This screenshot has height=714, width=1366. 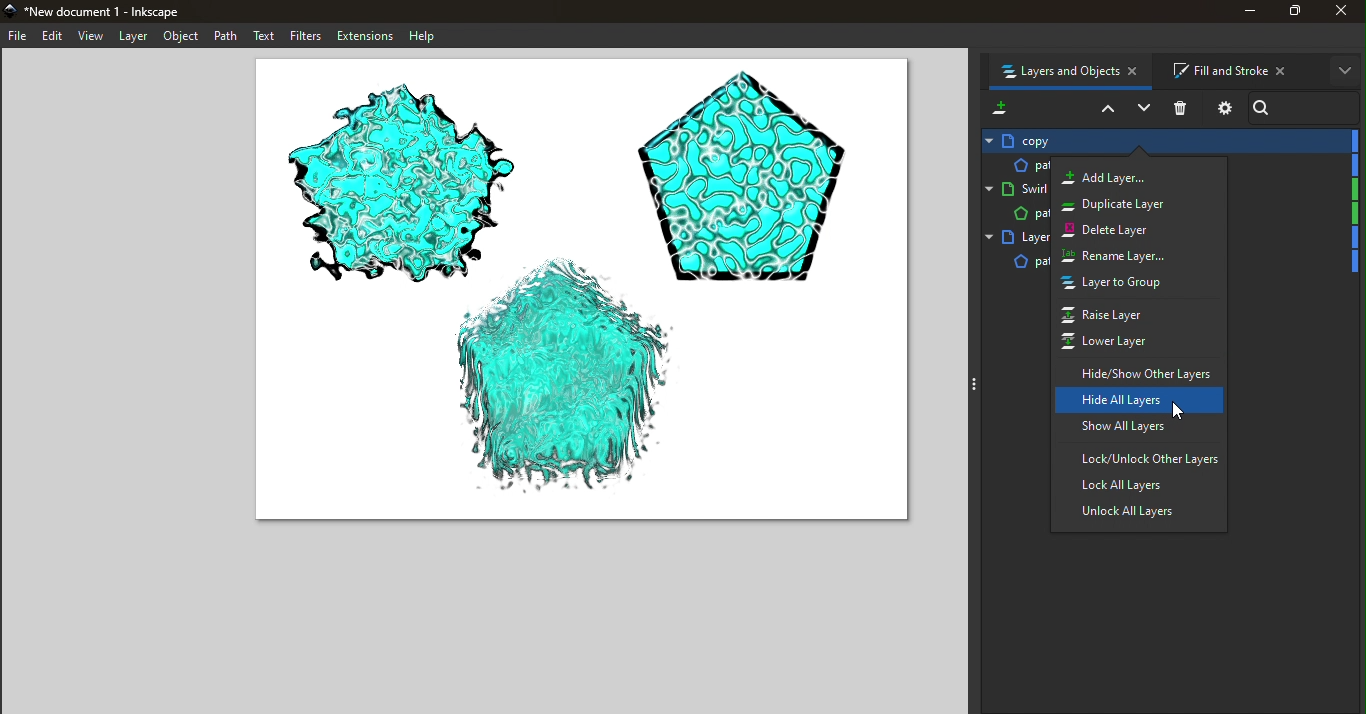 What do you see at coordinates (181, 37) in the screenshot?
I see `Object` at bounding box center [181, 37].